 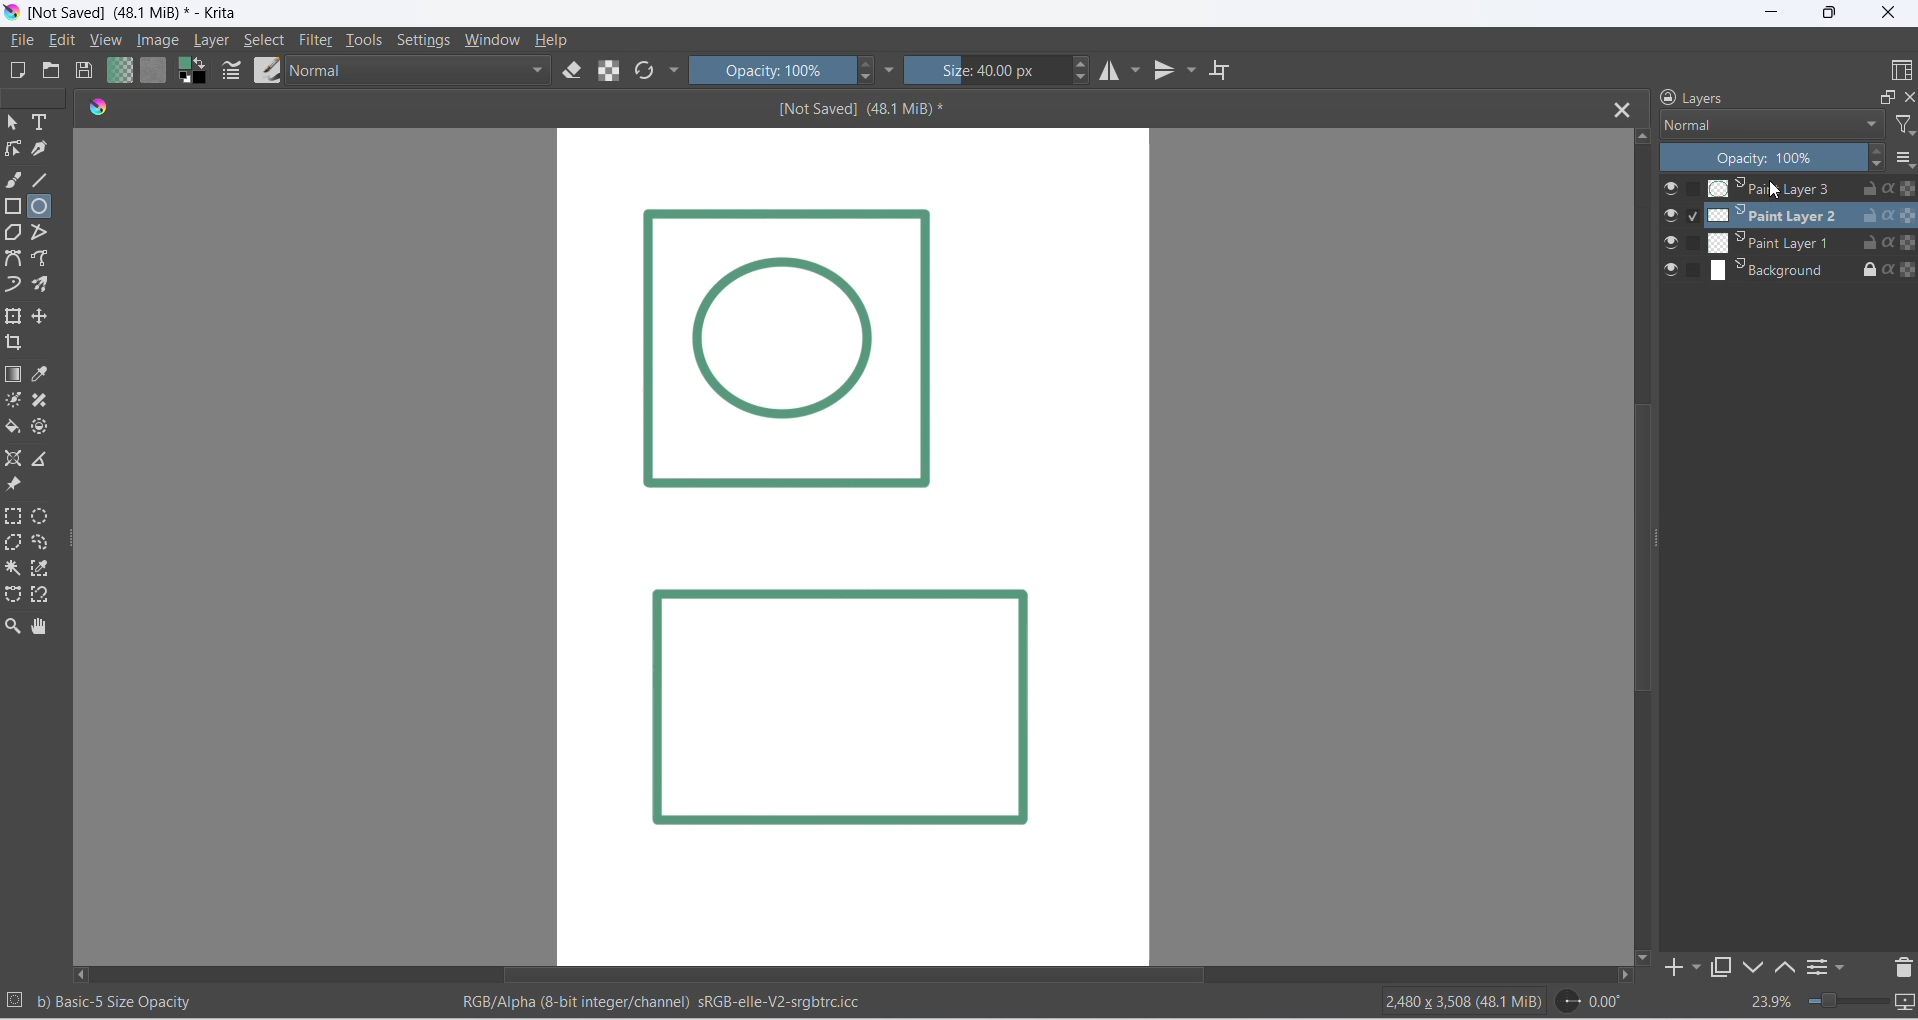 What do you see at coordinates (1722, 969) in the screenshot?
I see `maximize tab` at bounding box center [1722, 969].